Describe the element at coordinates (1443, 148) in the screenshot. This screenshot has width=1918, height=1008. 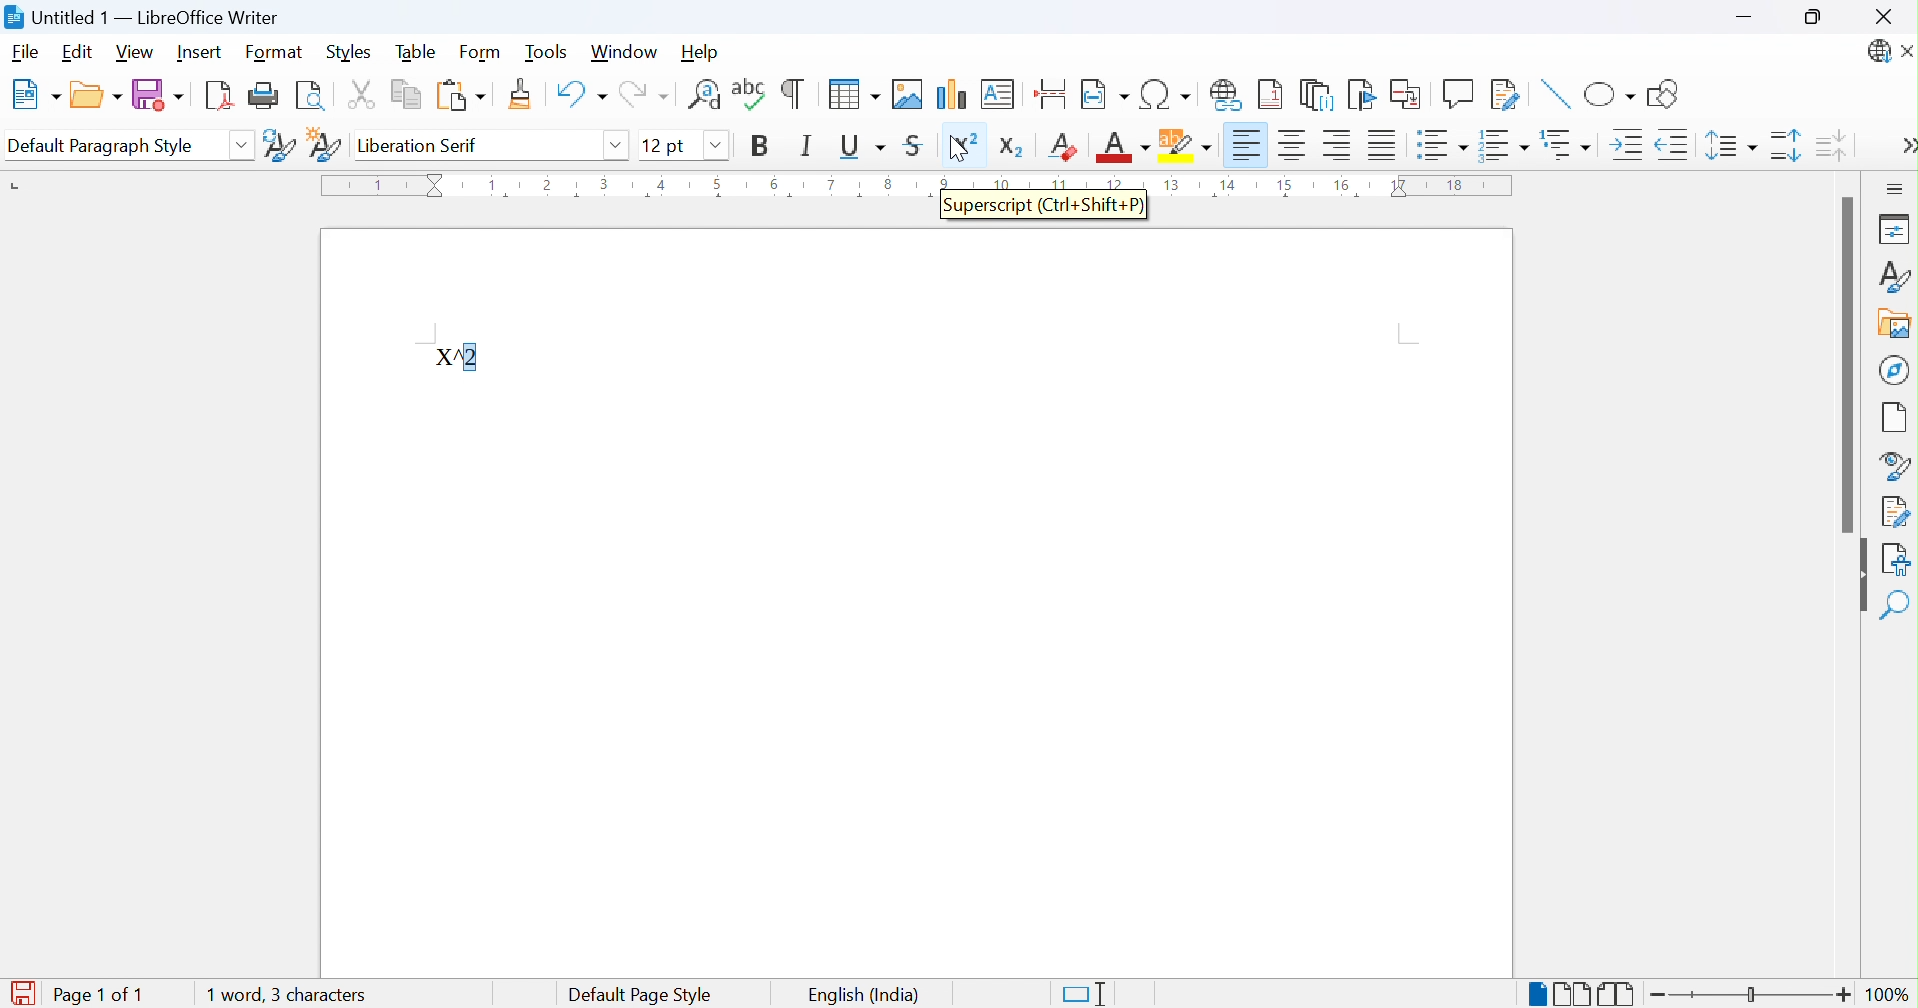
I see `Toggle unordered list` at that location.